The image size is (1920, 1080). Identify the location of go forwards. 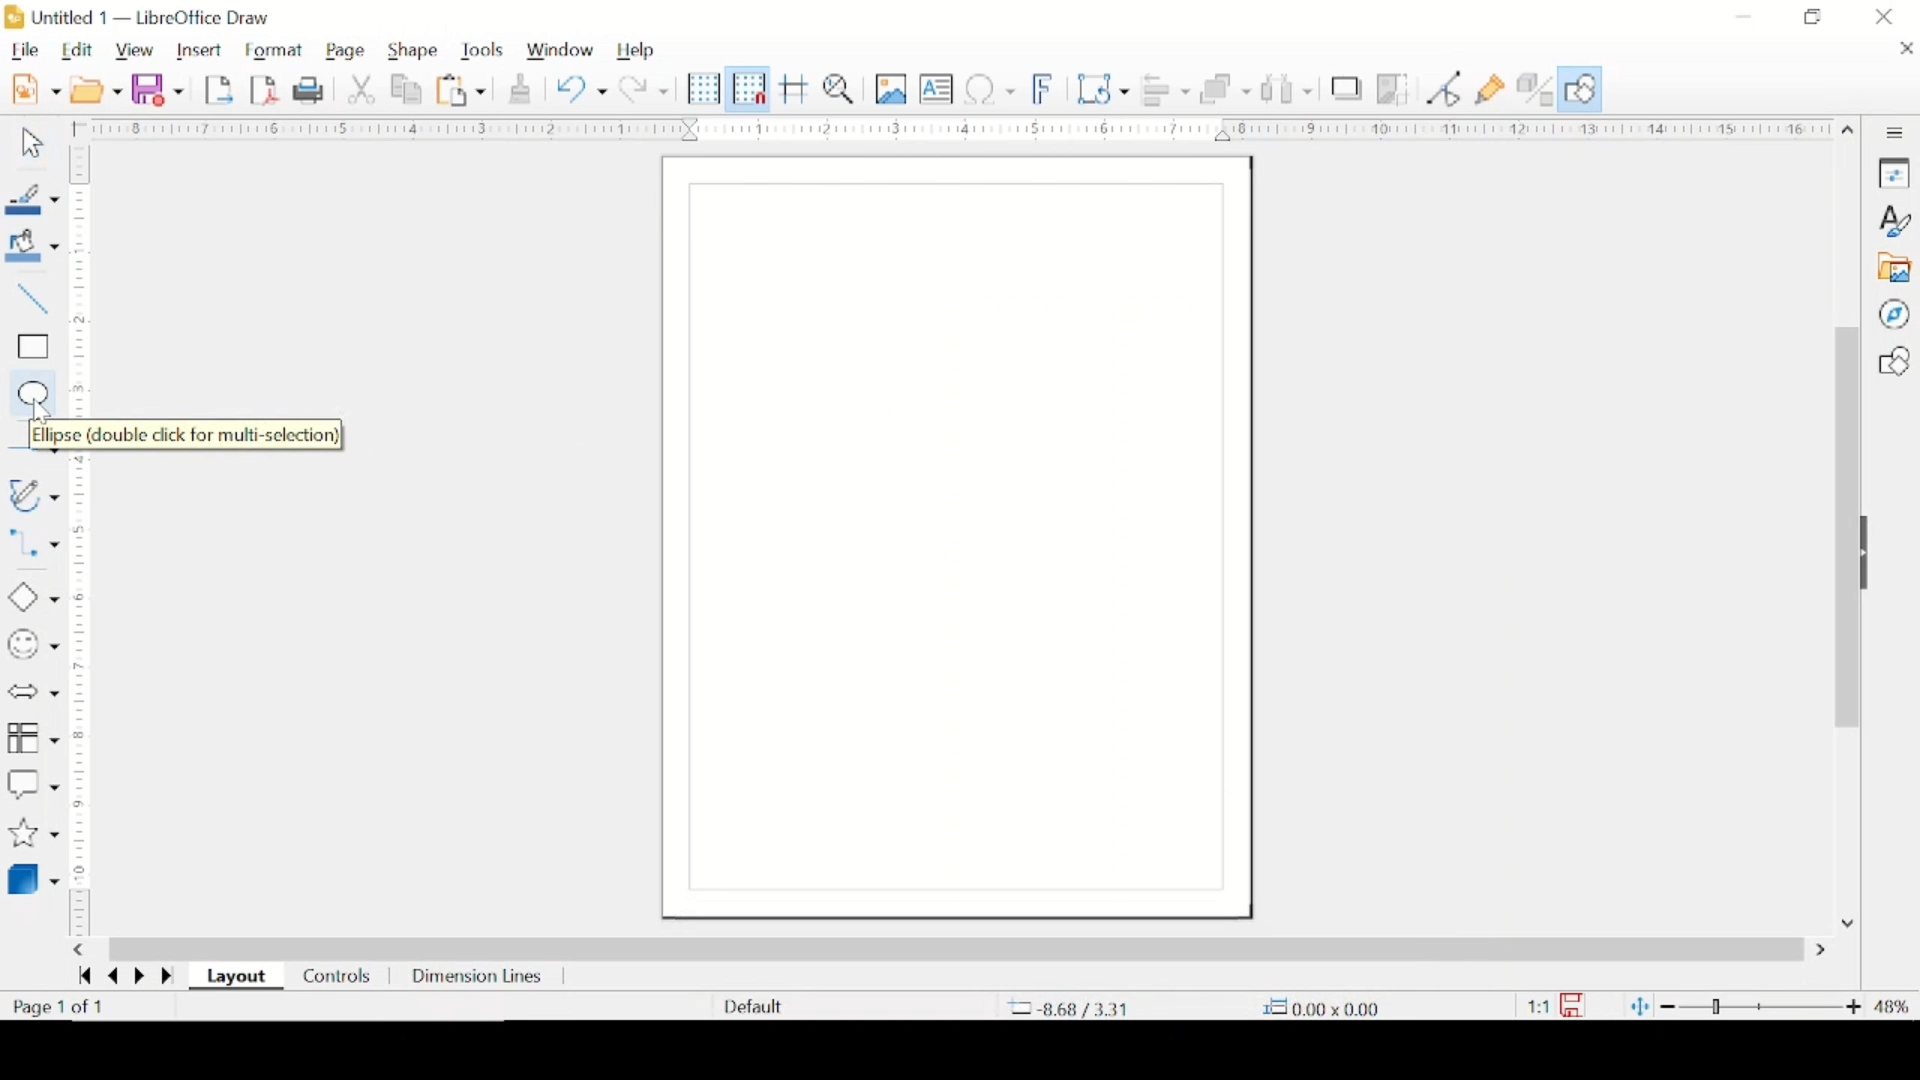
(165, 977).